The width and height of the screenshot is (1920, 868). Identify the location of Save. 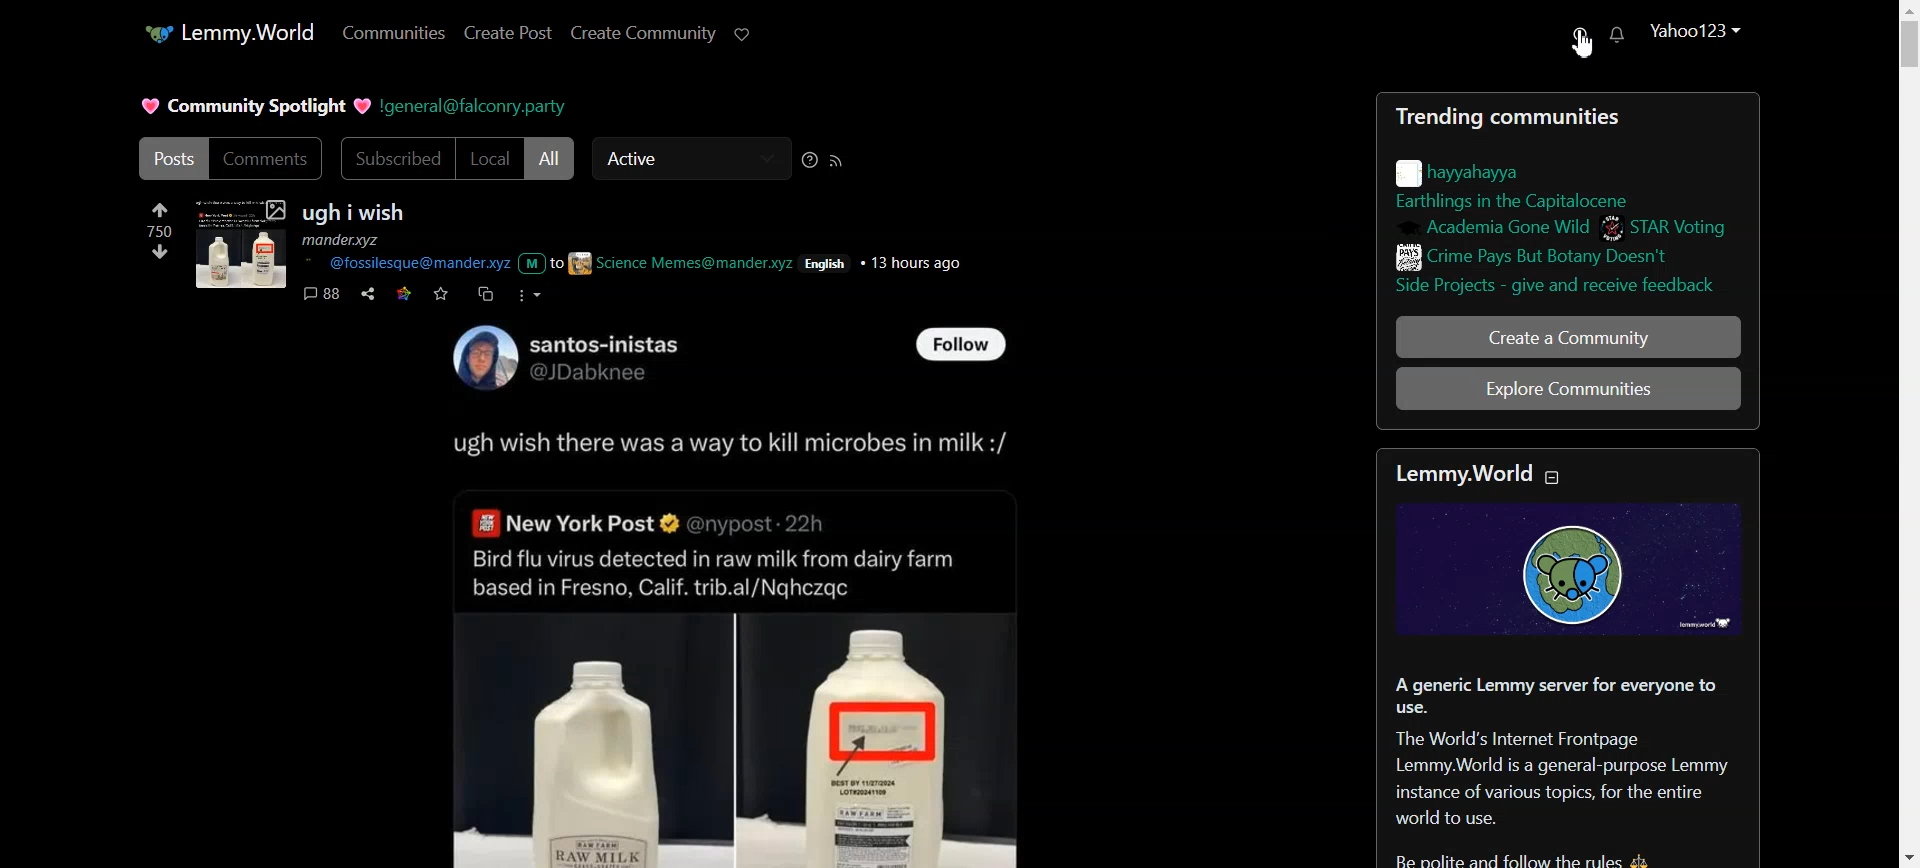
(442, 294).